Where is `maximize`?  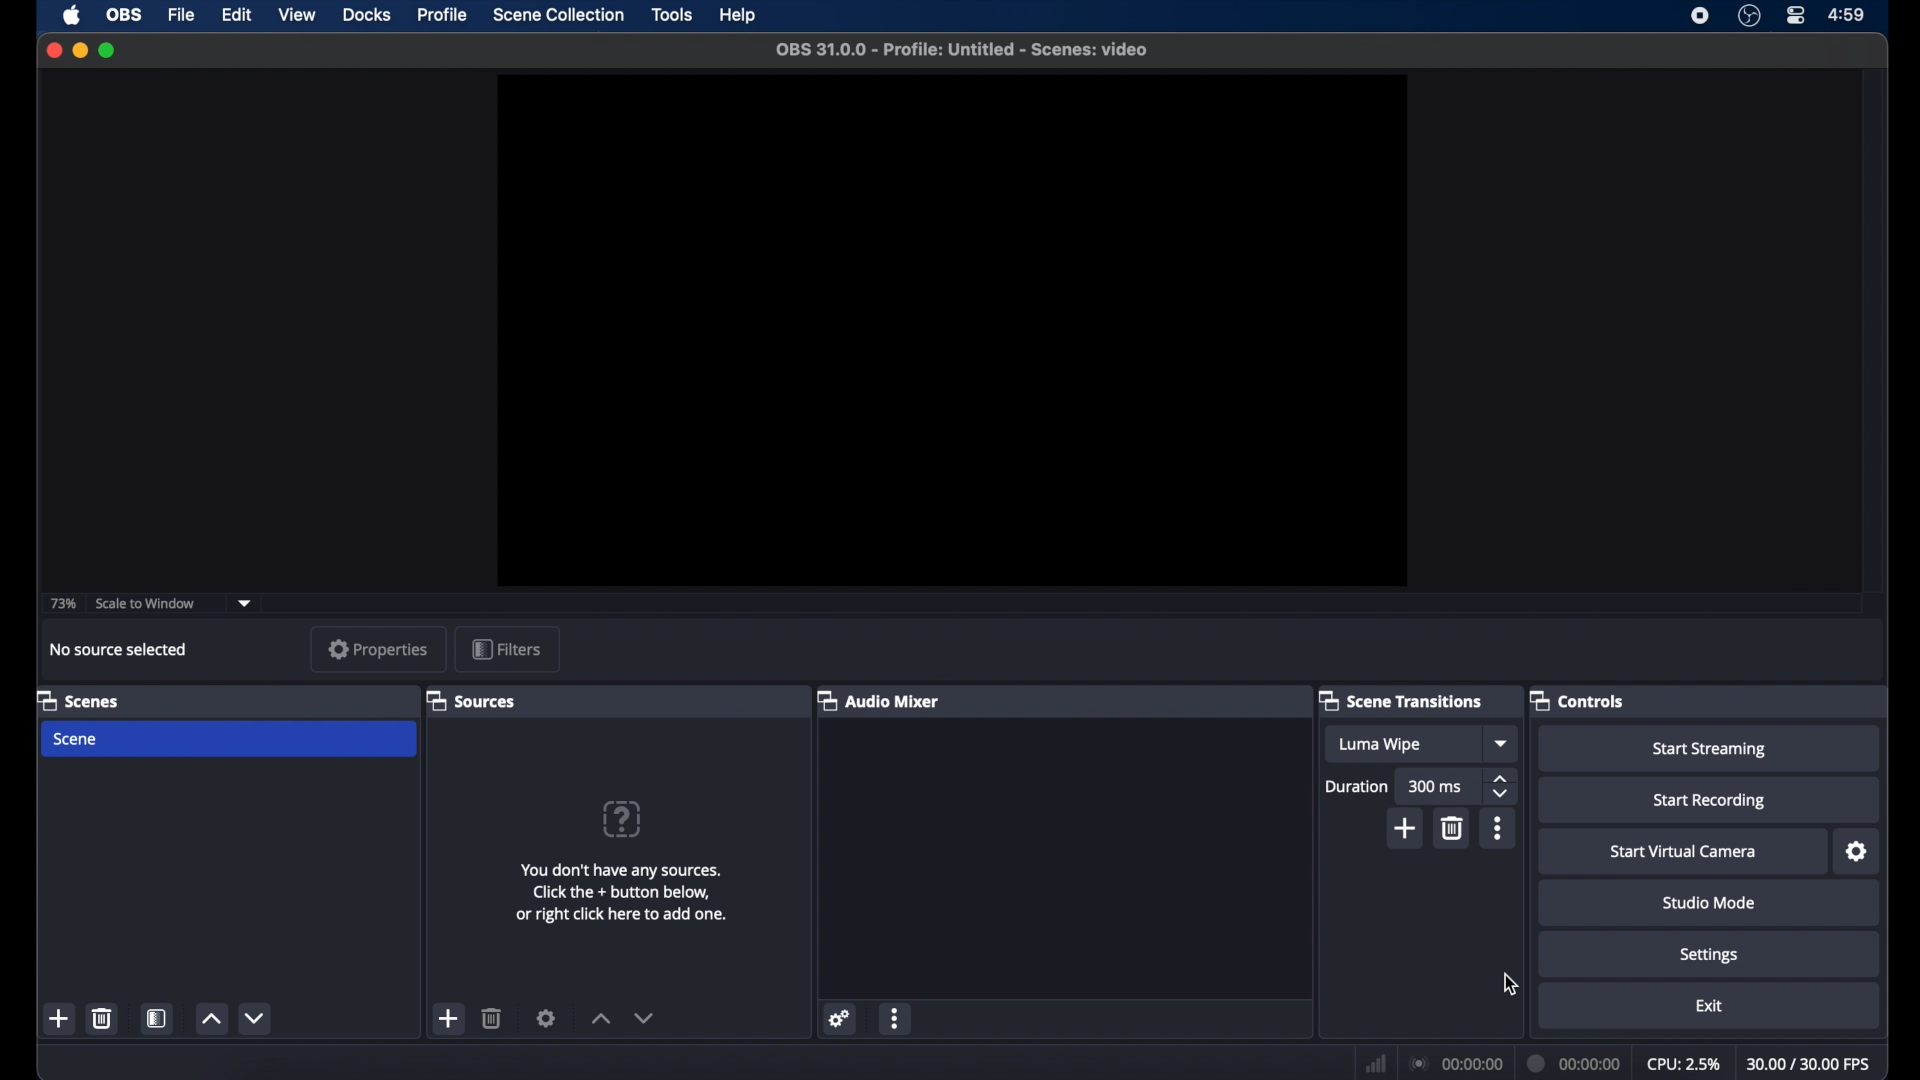
maximize is located at coordinates (109, 50).